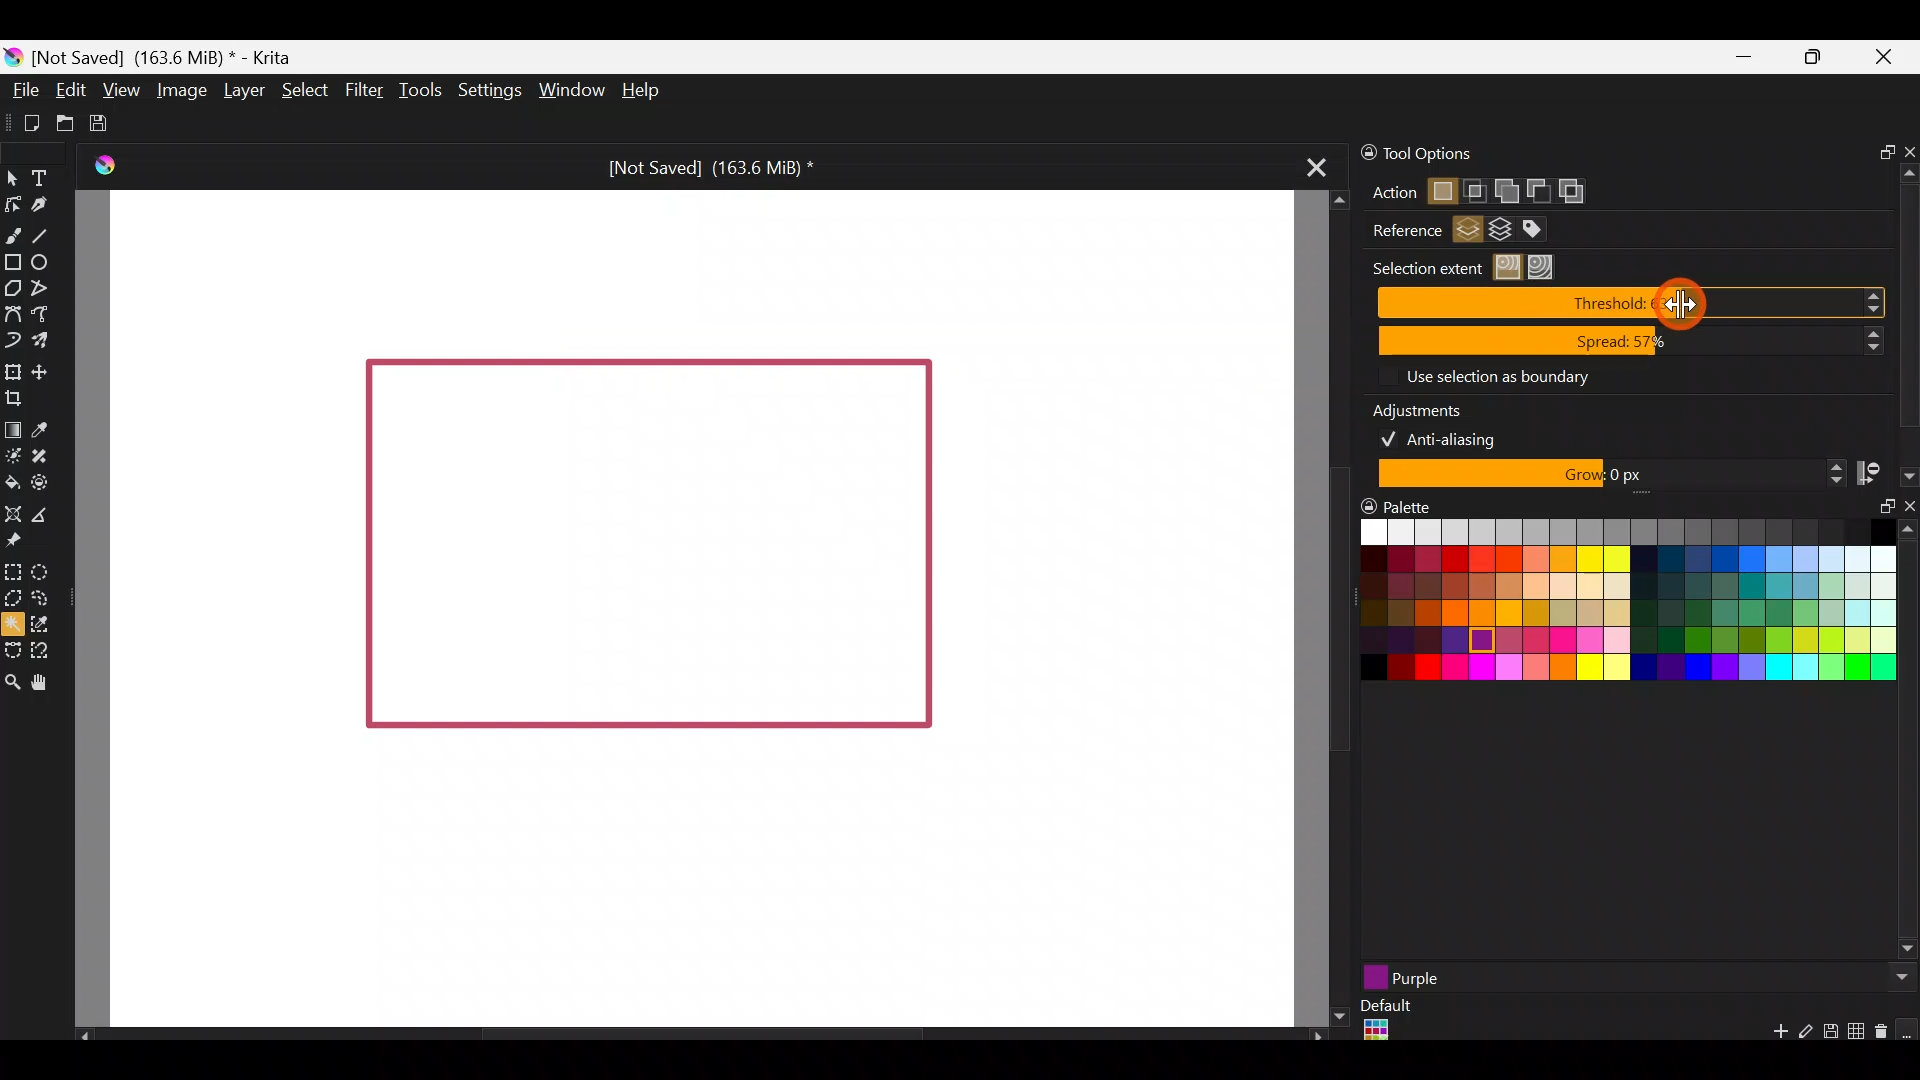 This screenshot has width=1920, height=1080. What do you see at coordinates (708, 164) in the screenshot?
I see `[Not Saved] (163.6 MiB) *` at bounding box center [708, 164].